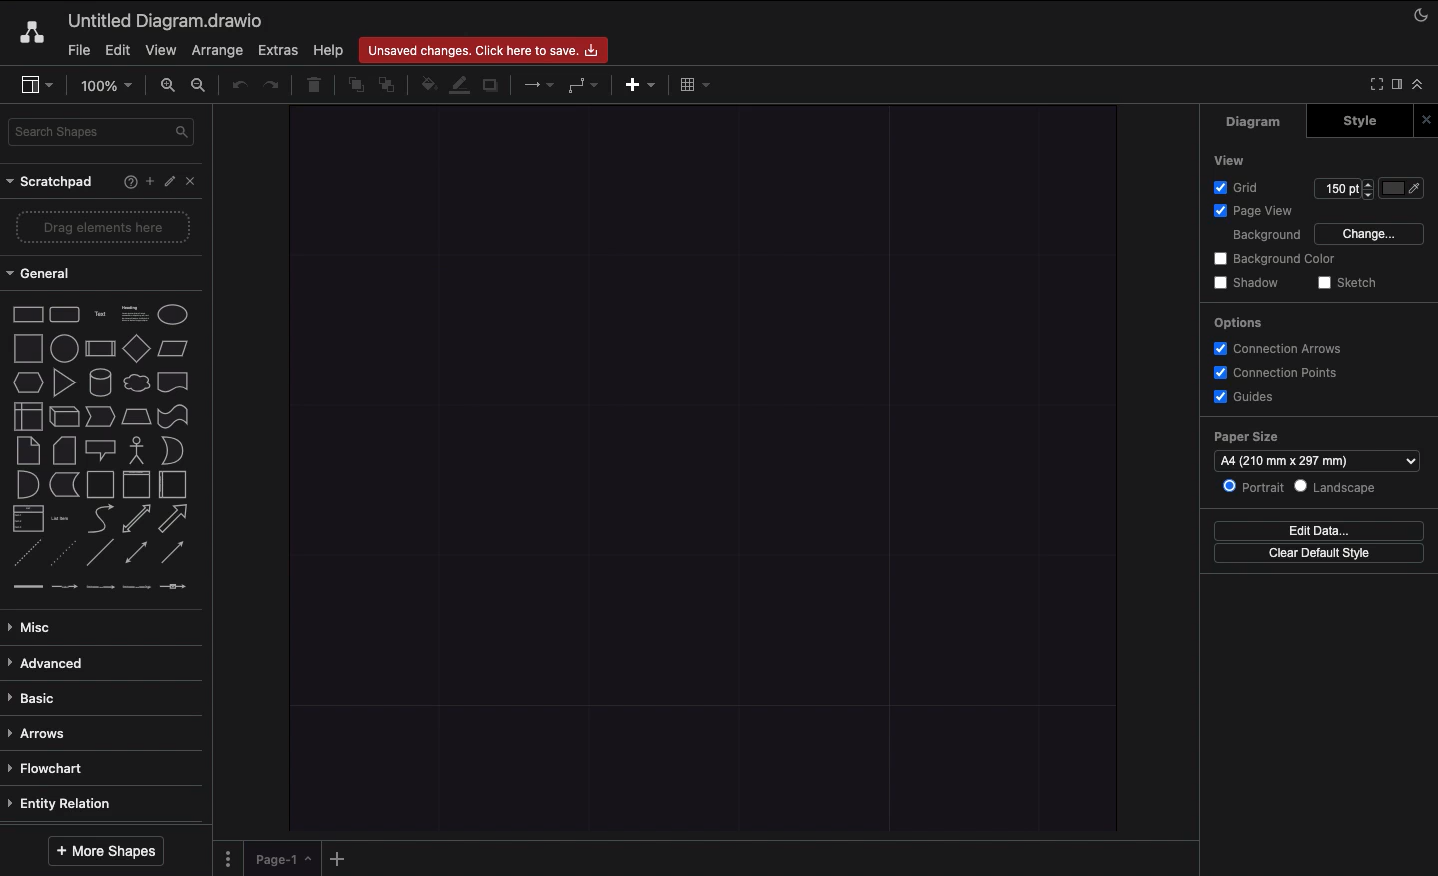  I want to click on Format, so click(1396, 84).